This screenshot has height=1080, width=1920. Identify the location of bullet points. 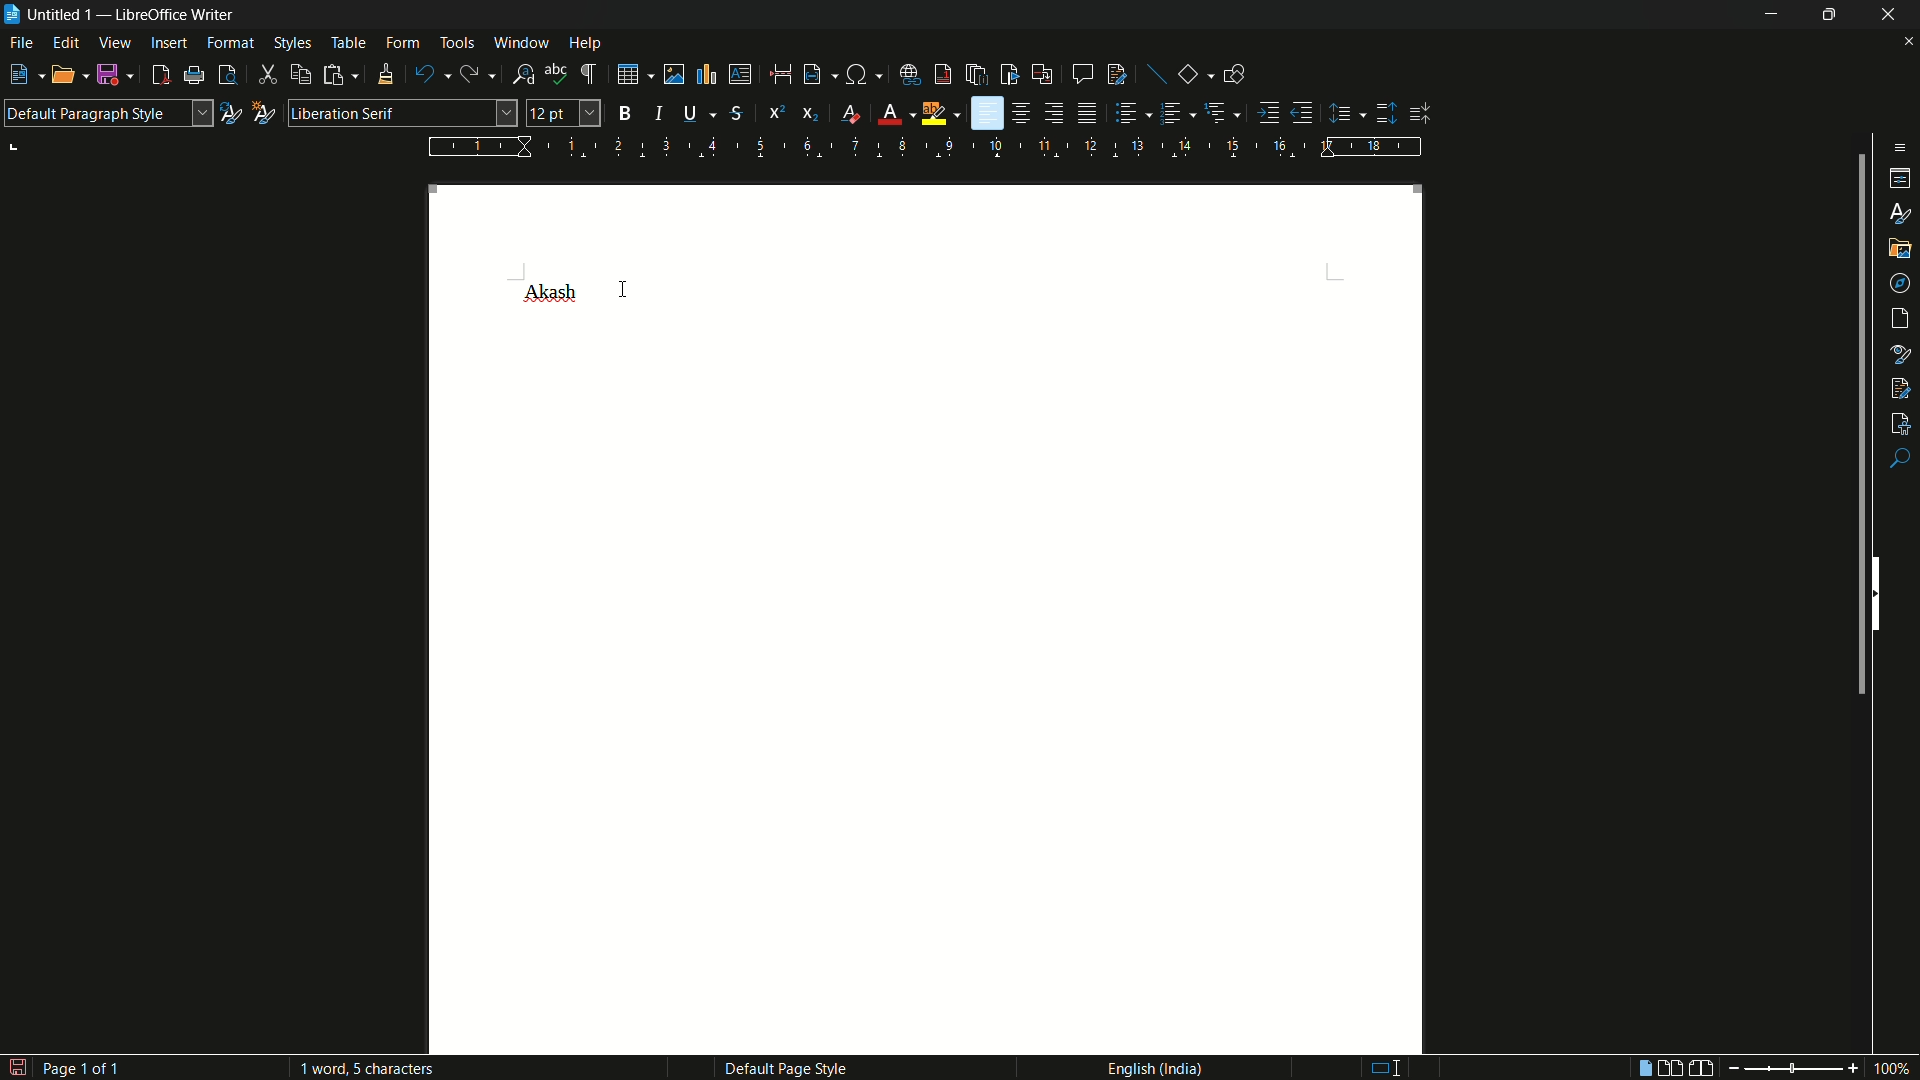
(1127, 114).